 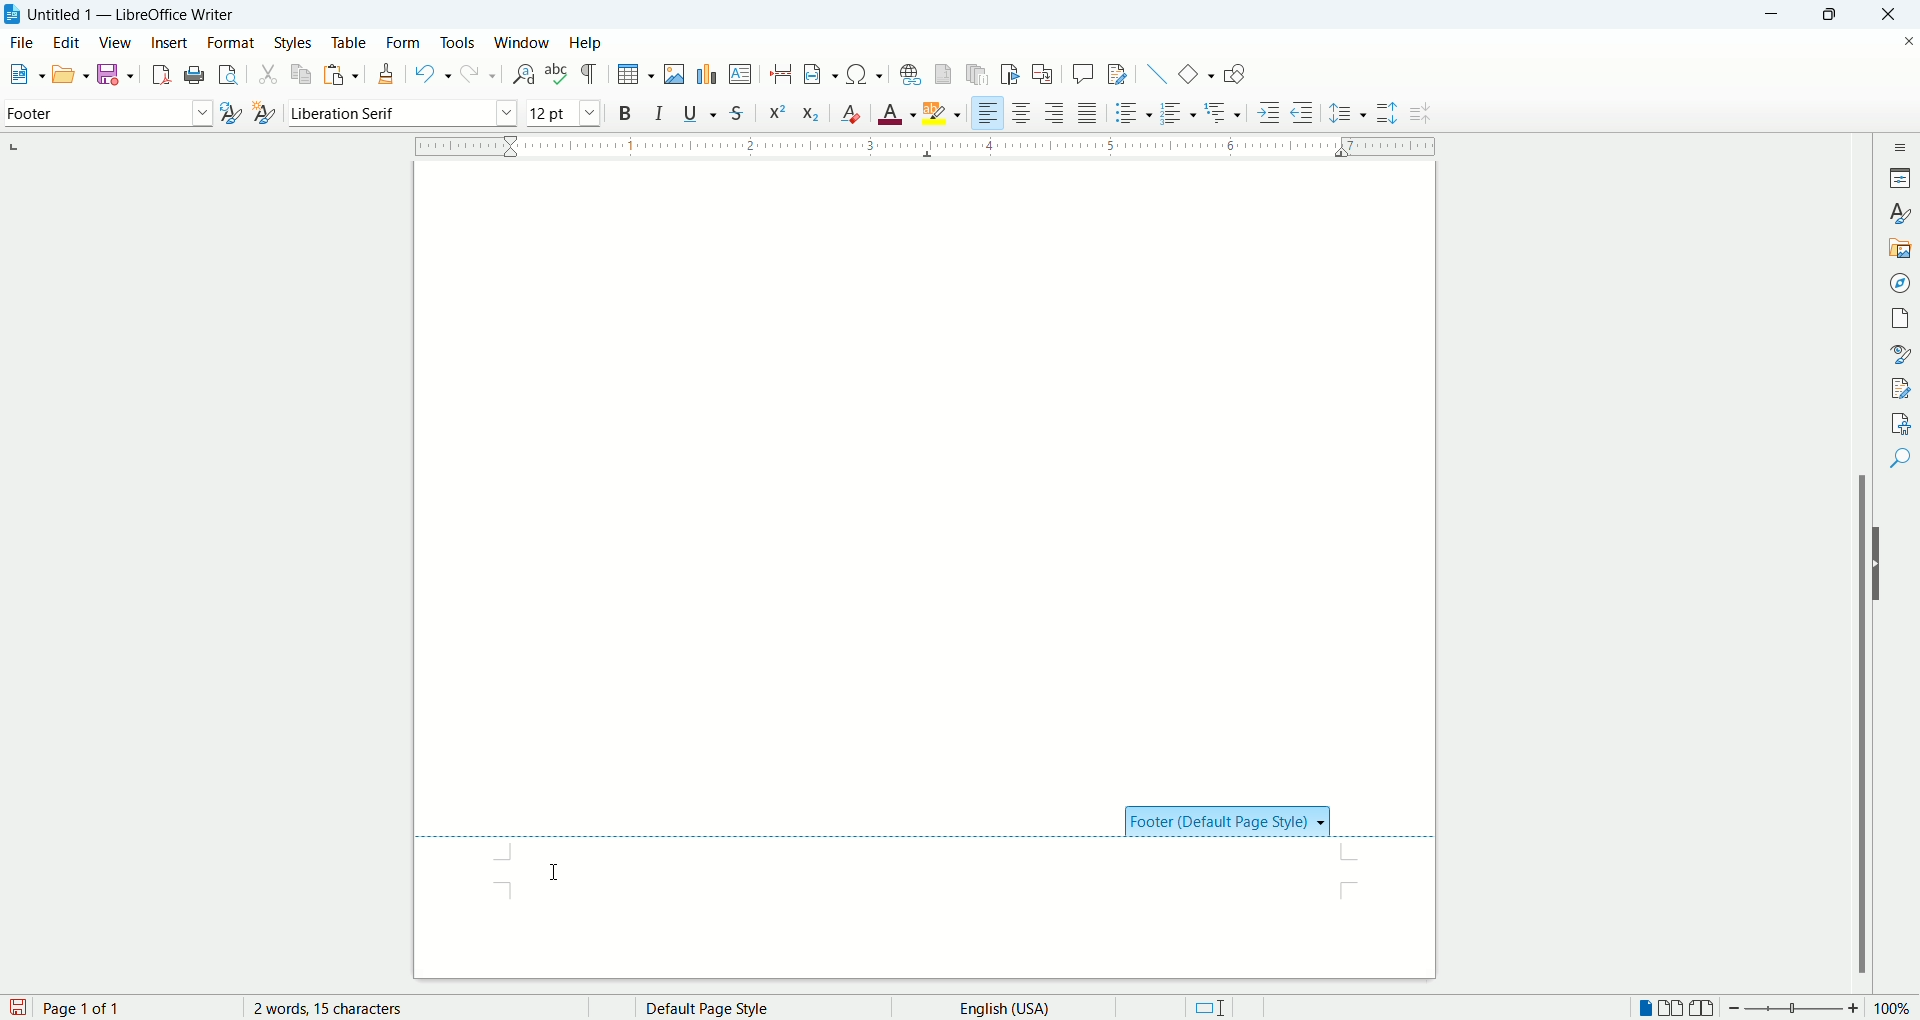 I want to click on align right, so click(x=1057, y=116).